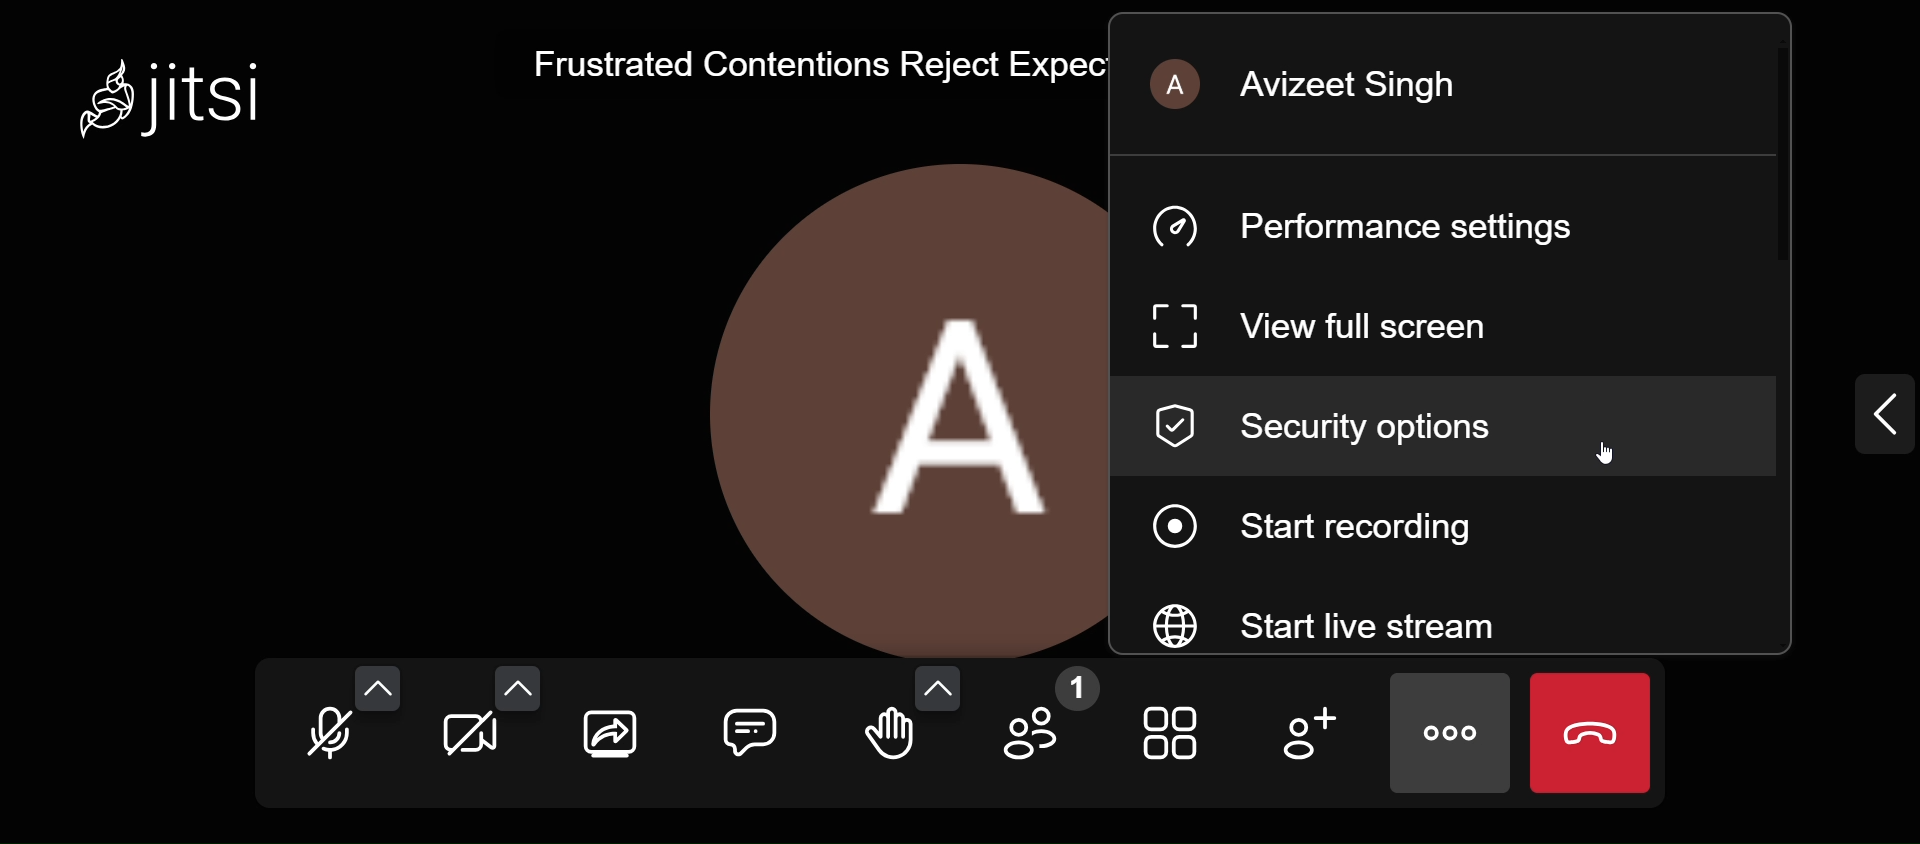 This screenshot has height=844, width=1920. What do you see at coordinates (937, 688) in the screenshot?
I see `more reactions` at bounding box center [937, 688].